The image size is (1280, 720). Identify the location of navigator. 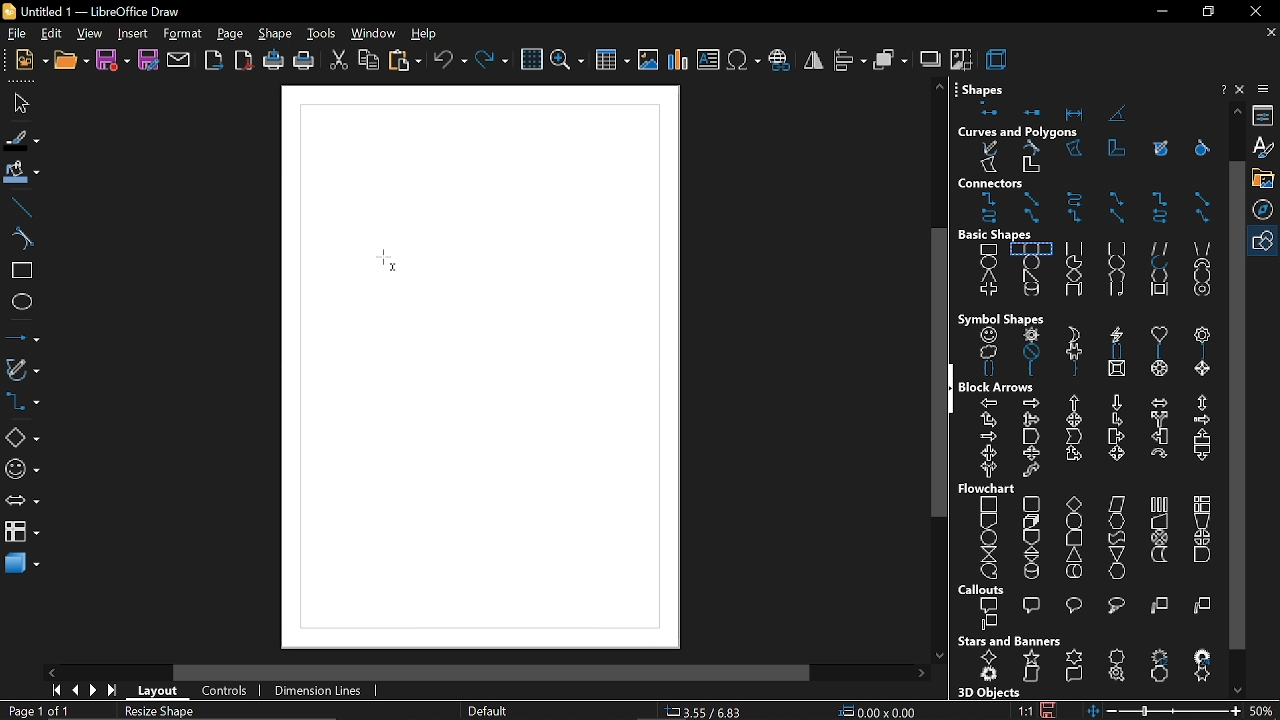
(1266, 211).